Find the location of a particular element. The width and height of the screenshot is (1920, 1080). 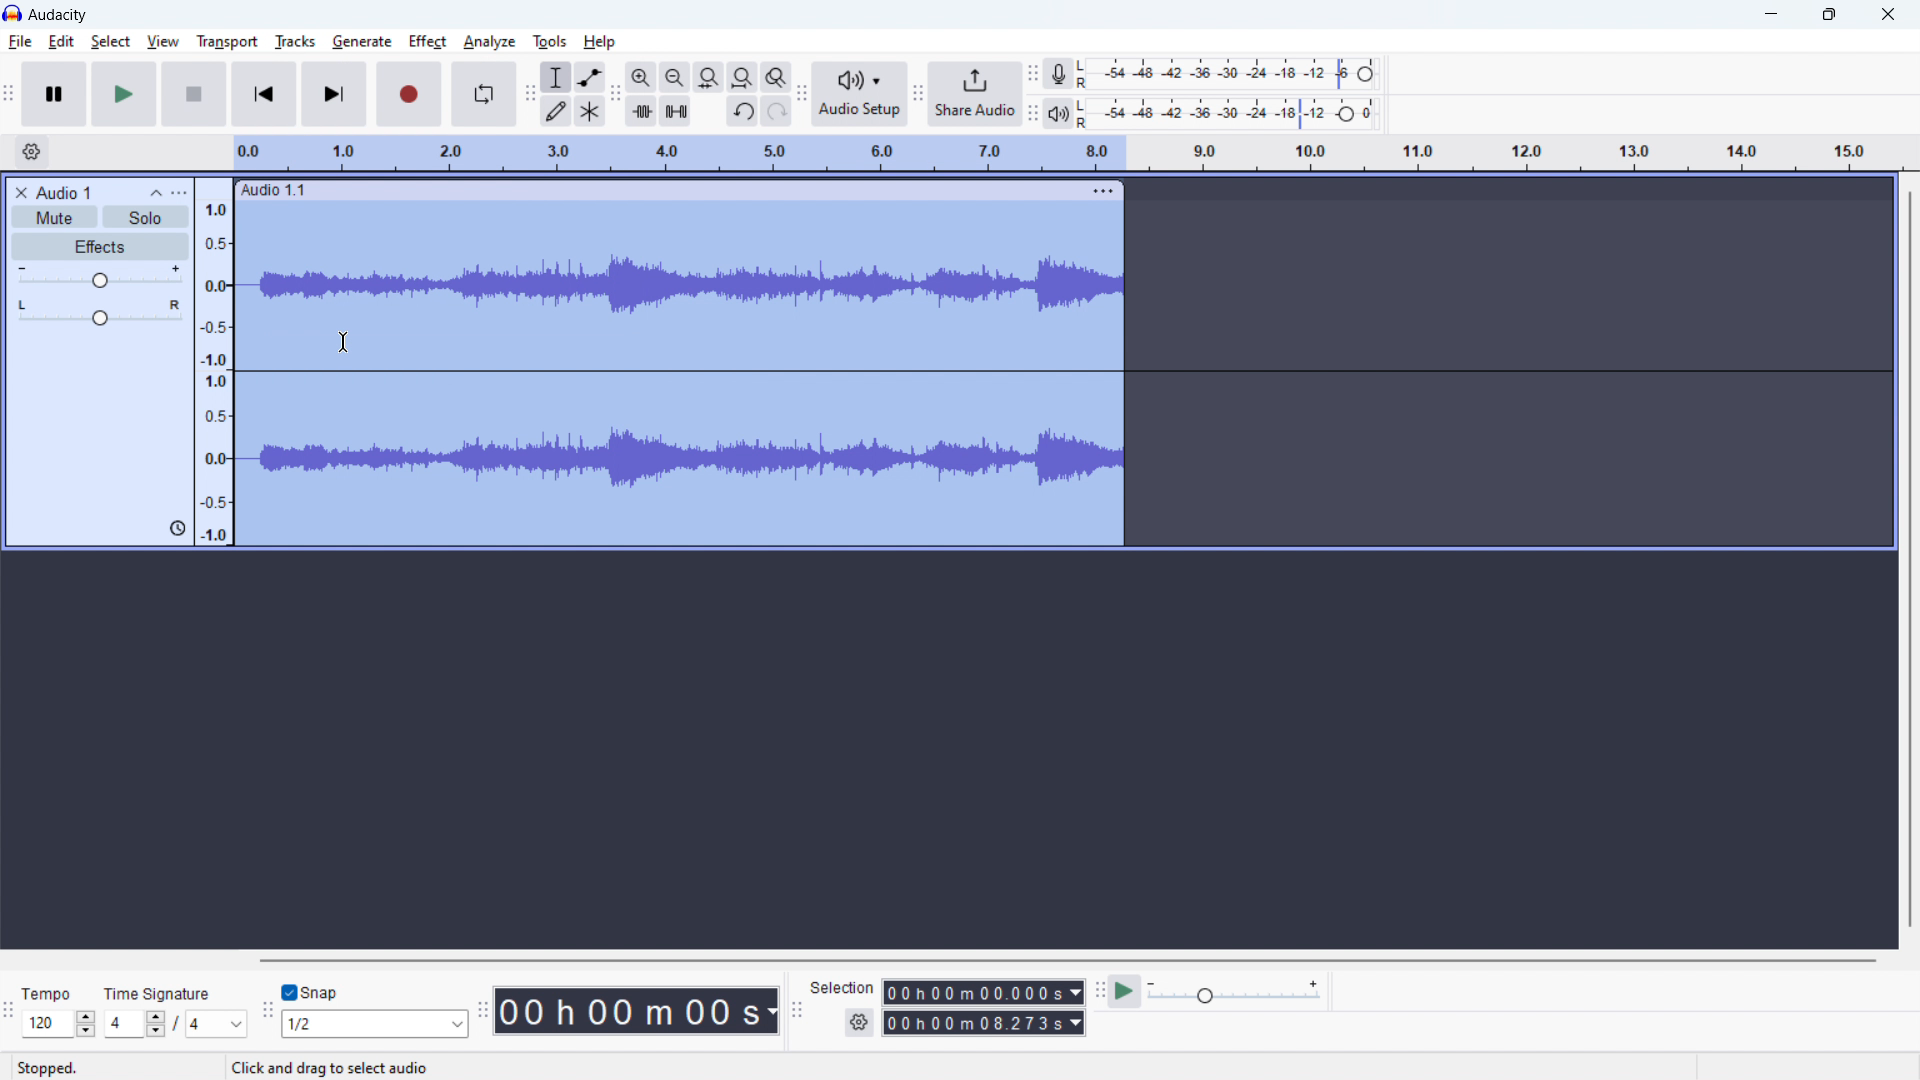

Selection is located at coordinates (842, 987).